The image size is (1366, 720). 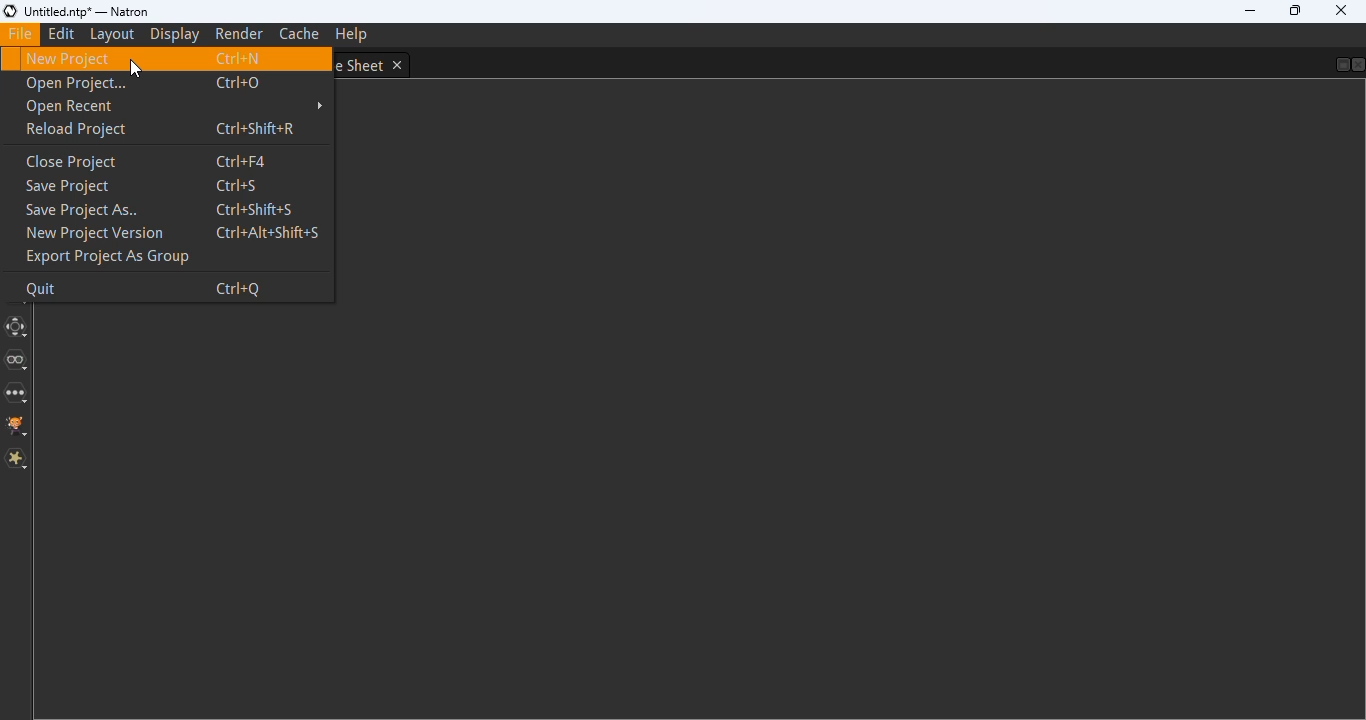 I want to click on minimize, so click(x=1250, y=11).